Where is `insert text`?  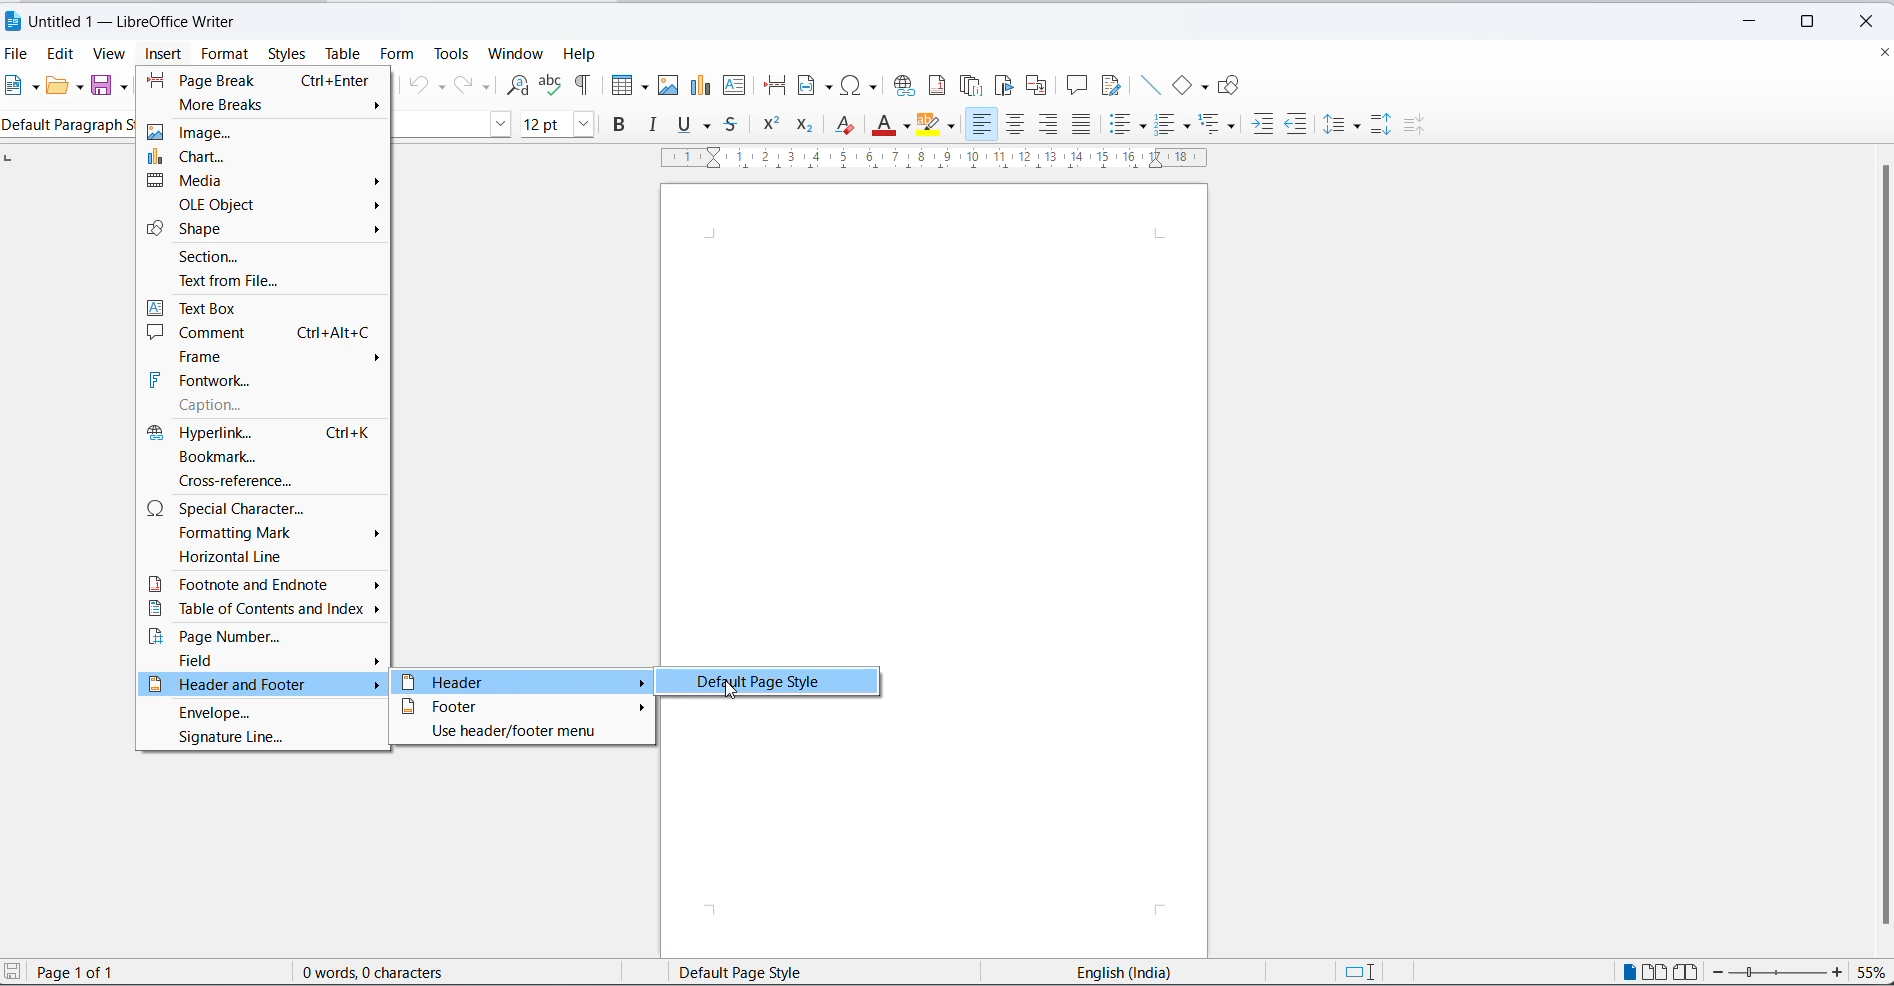
insert text is located at coordinates (744, 87).